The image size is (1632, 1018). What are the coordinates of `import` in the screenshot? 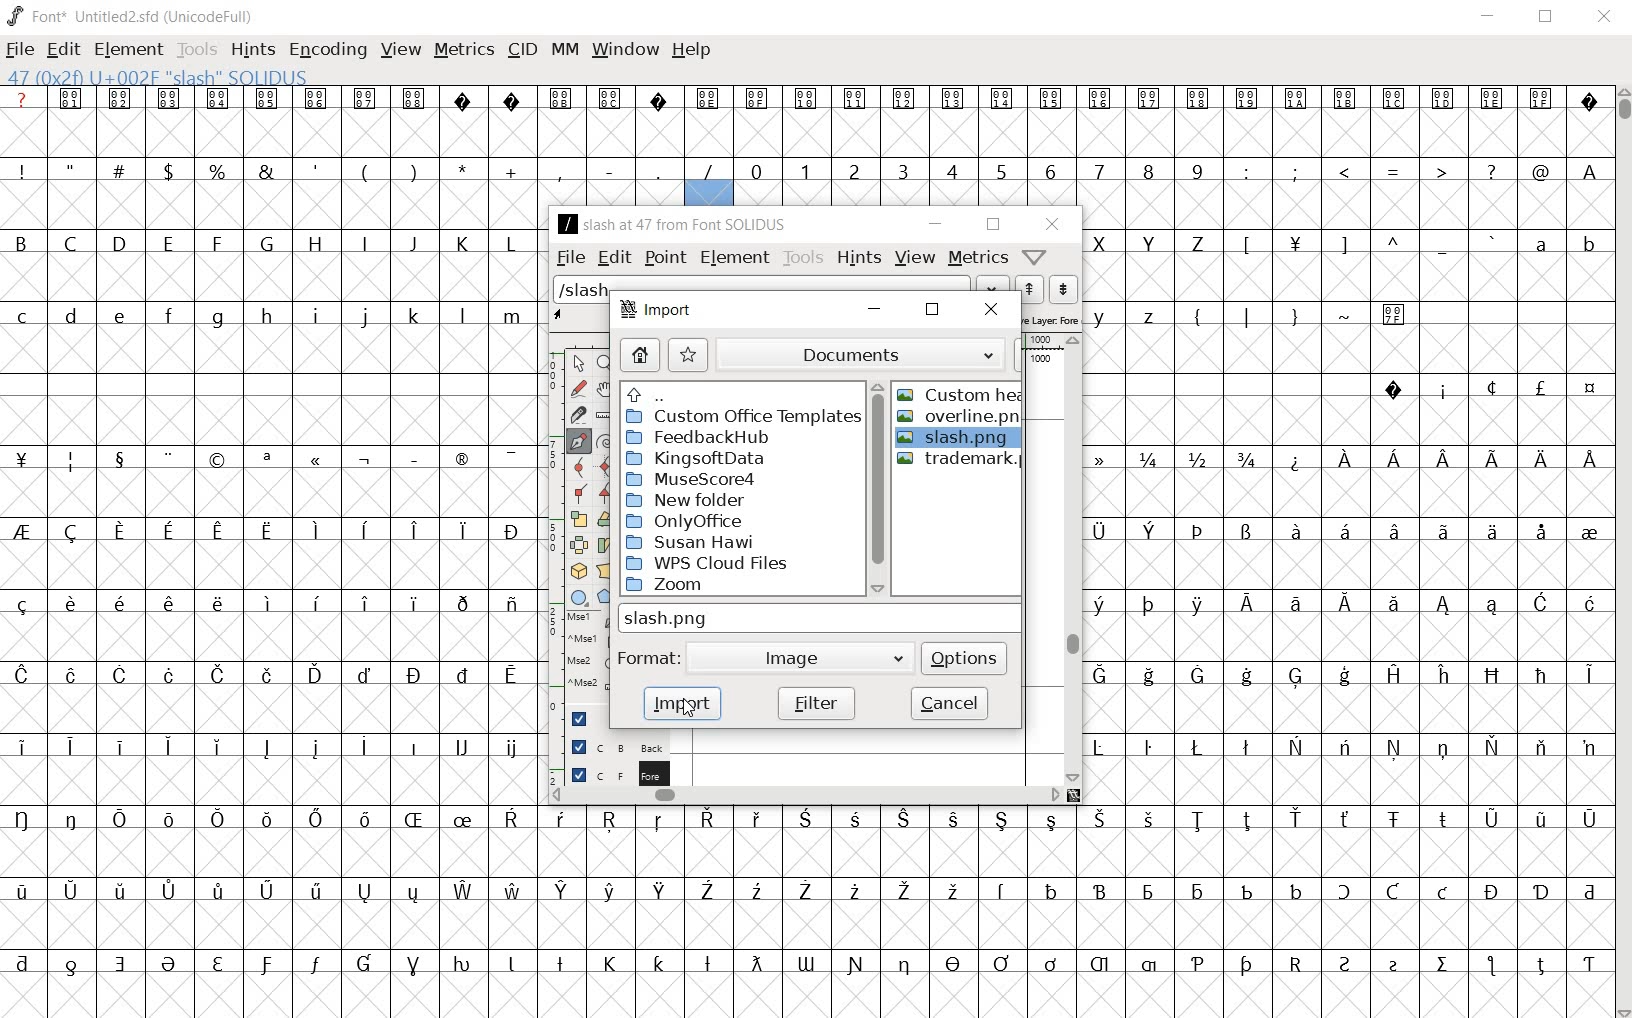 It's located at (653, 309).